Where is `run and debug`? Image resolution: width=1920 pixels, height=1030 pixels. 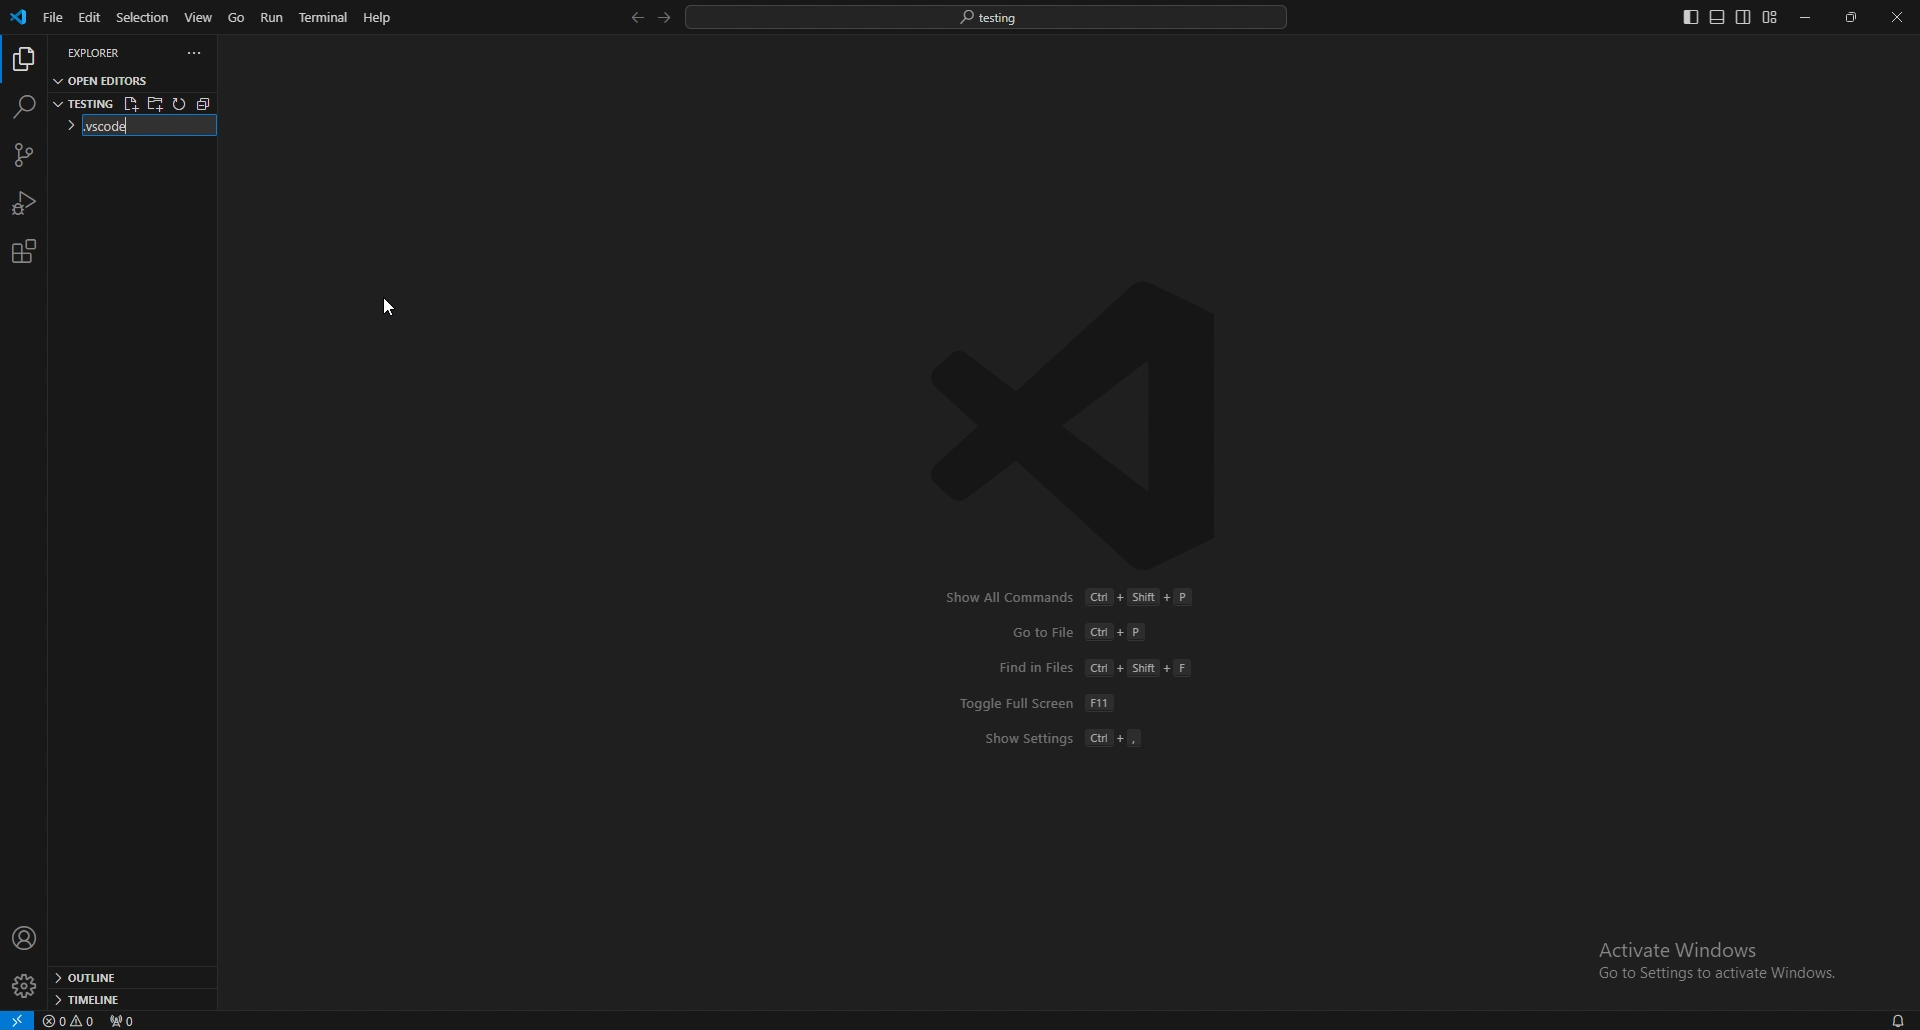 run and debug is located at coordinates (25, 203).